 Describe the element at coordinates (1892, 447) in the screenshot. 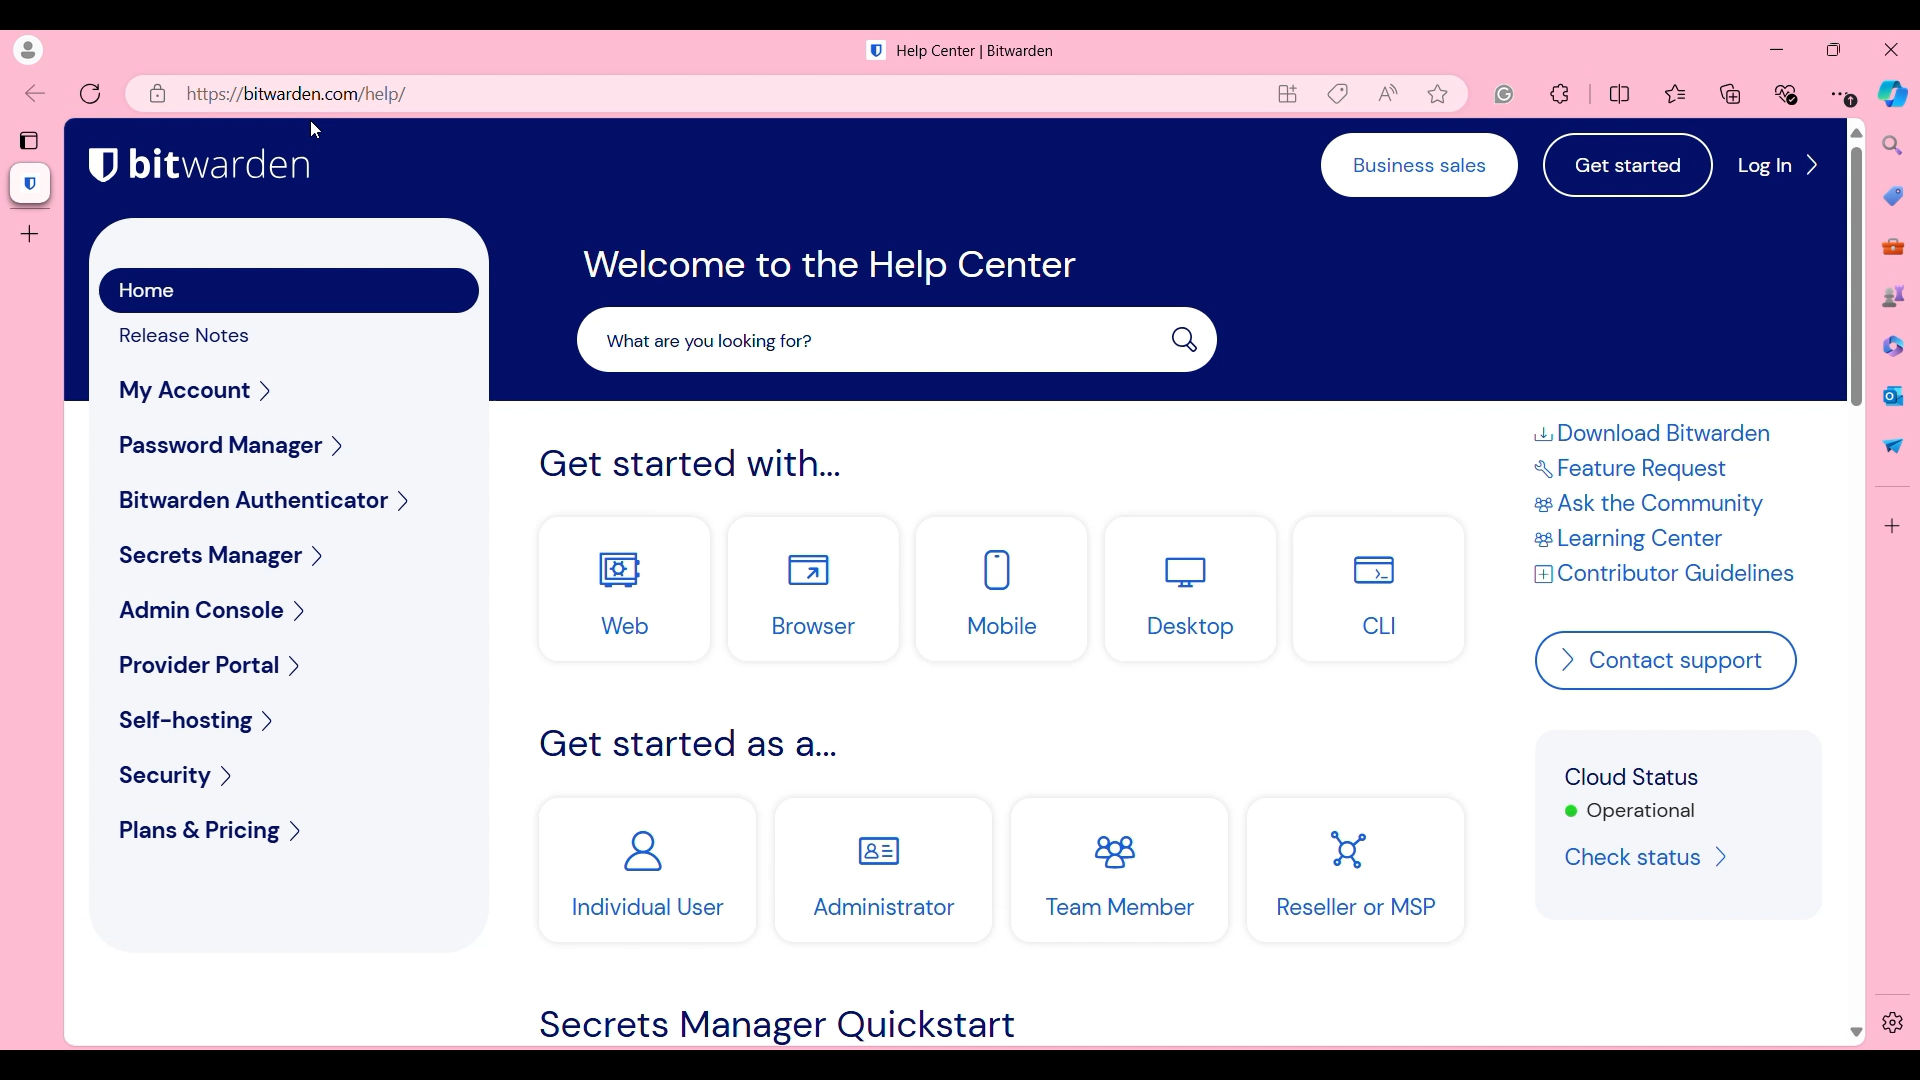

I see `Sharing` at that location.